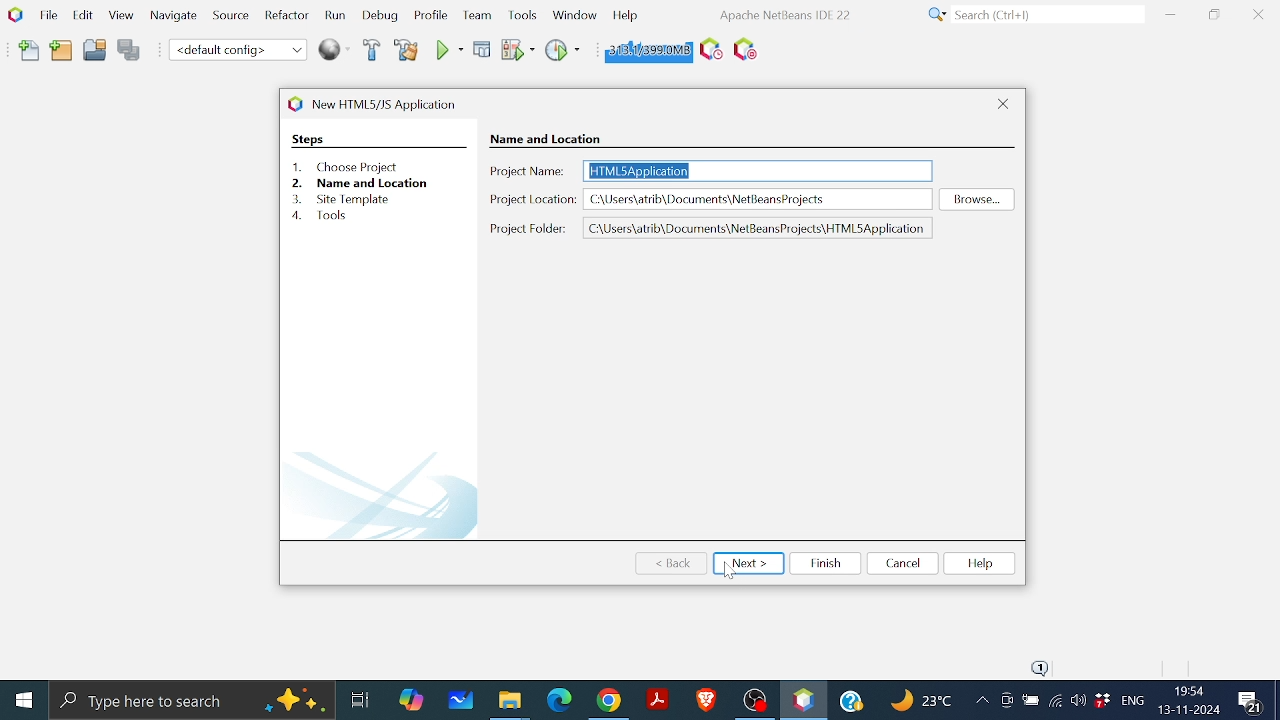  Describe the element at coordinates (463, 699) in the screenshot. I see `White board` at that location.